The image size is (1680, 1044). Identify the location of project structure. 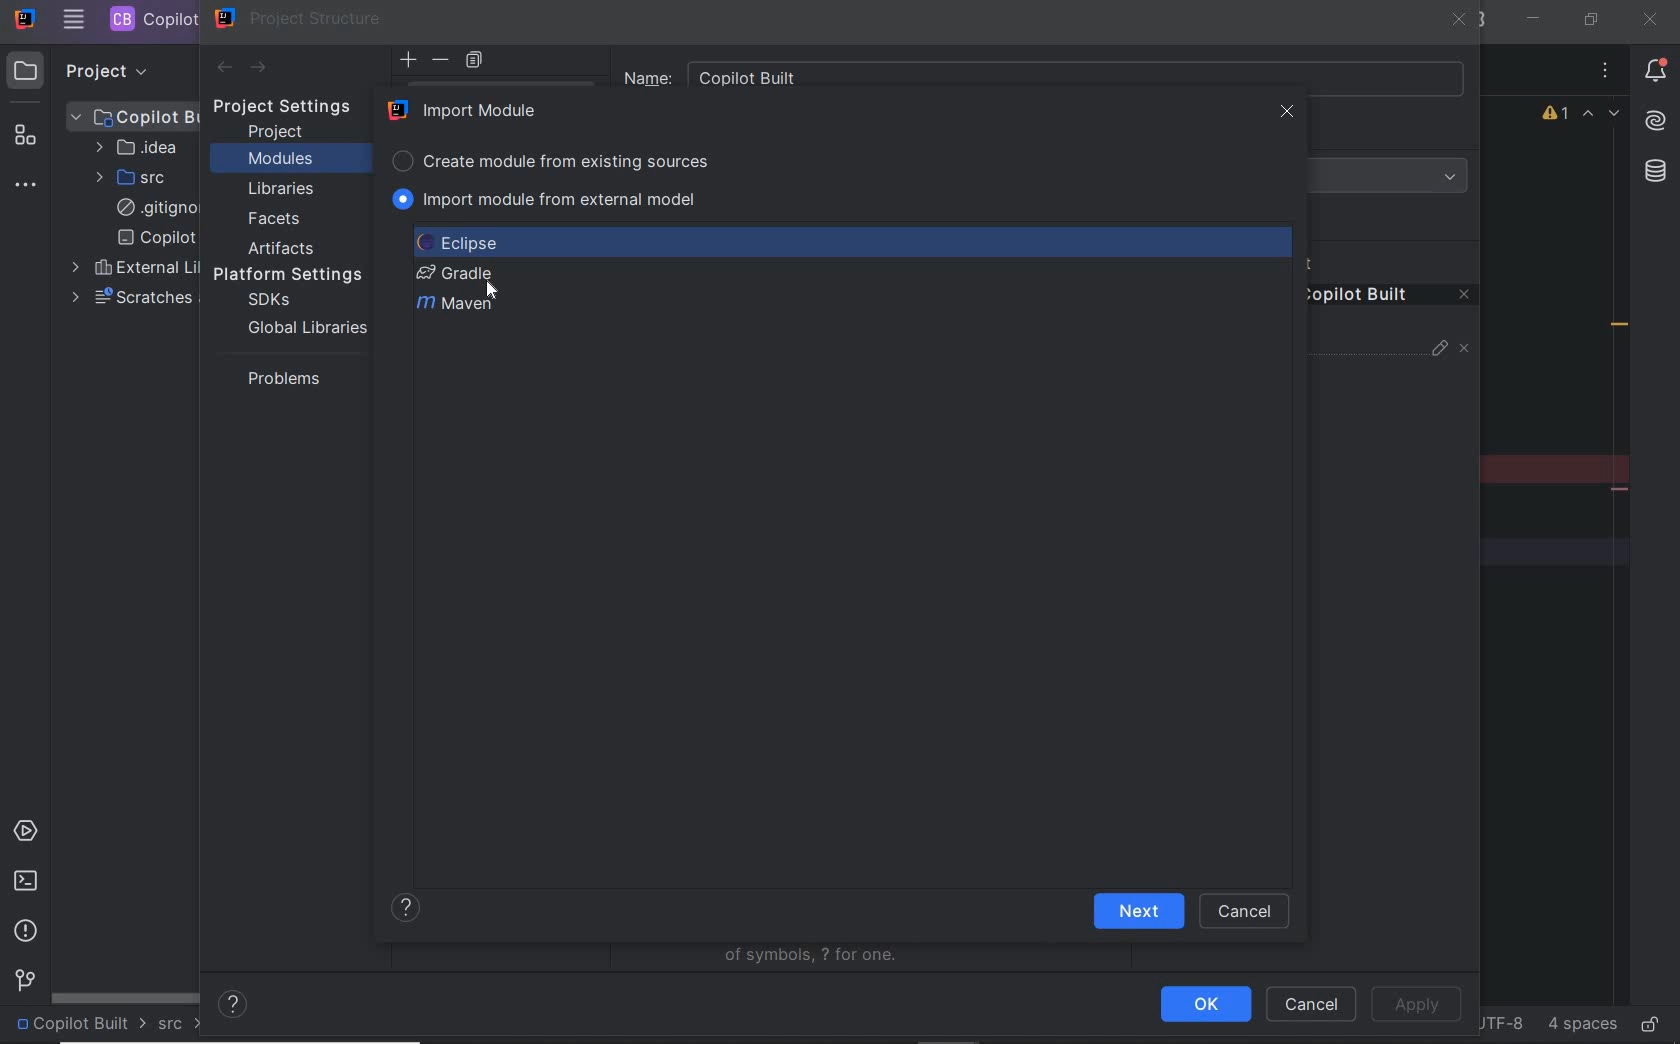
(299, 18).